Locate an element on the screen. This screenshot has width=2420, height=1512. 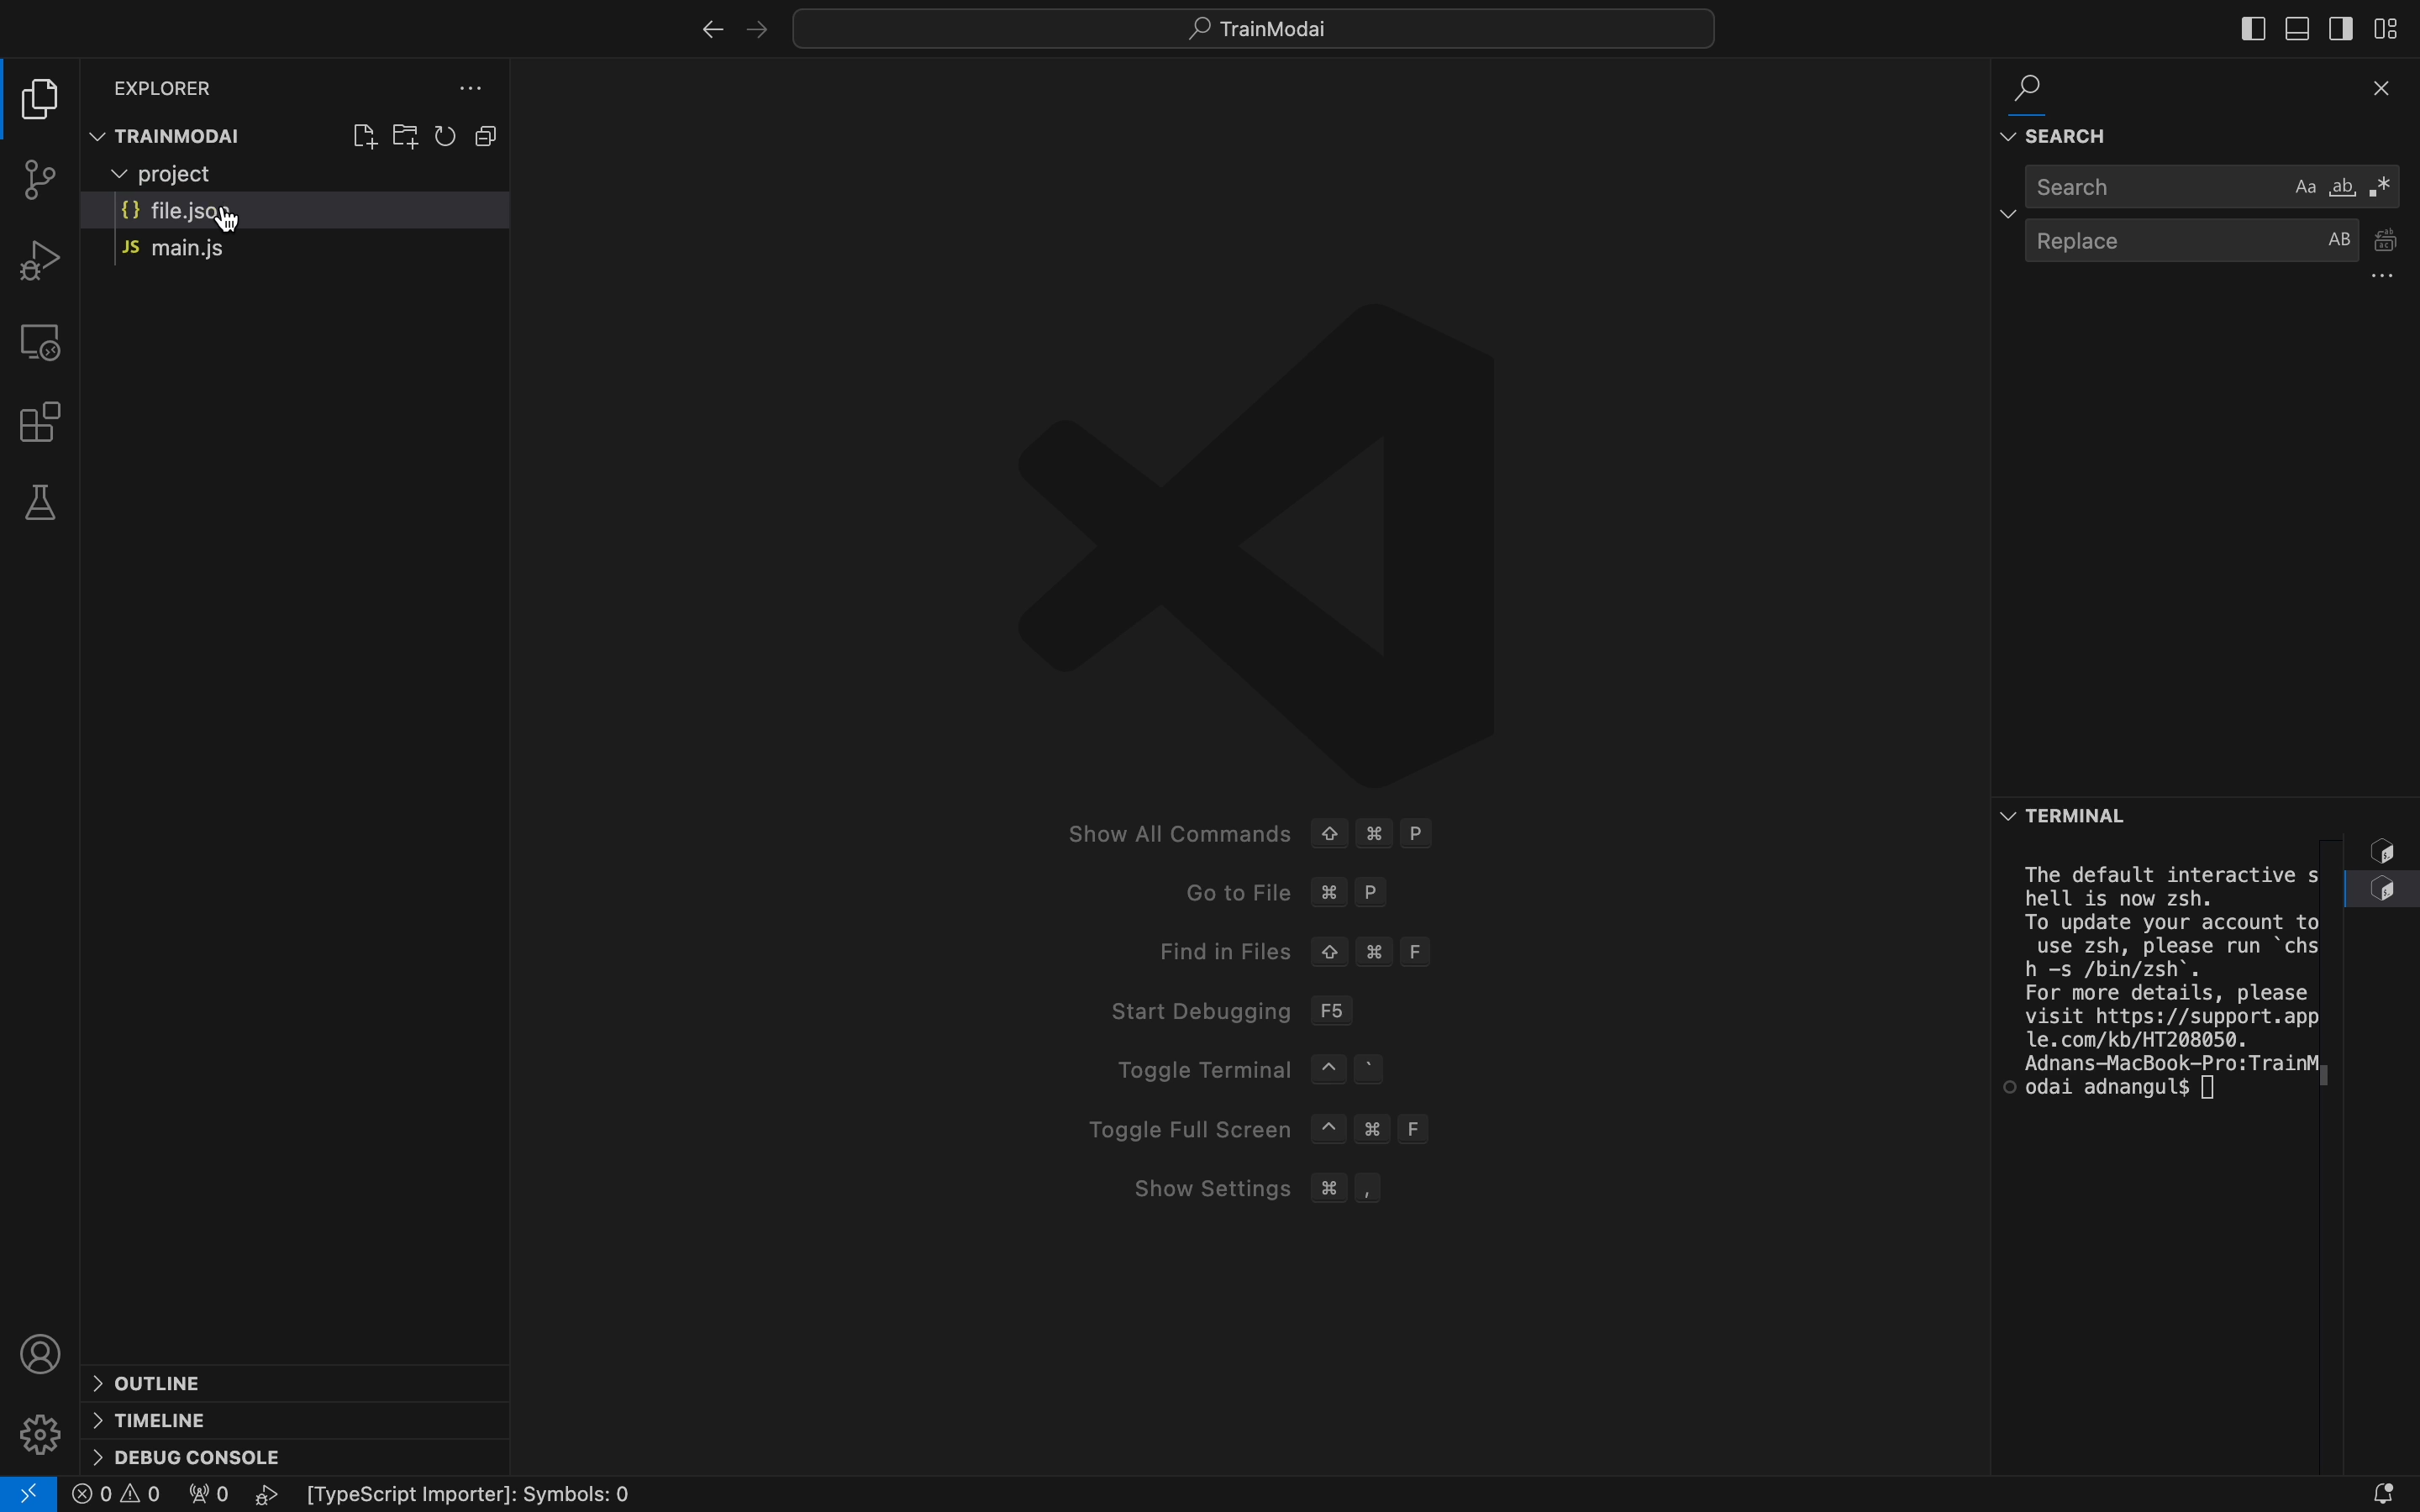
profile is located at coordinates (41, 1353).